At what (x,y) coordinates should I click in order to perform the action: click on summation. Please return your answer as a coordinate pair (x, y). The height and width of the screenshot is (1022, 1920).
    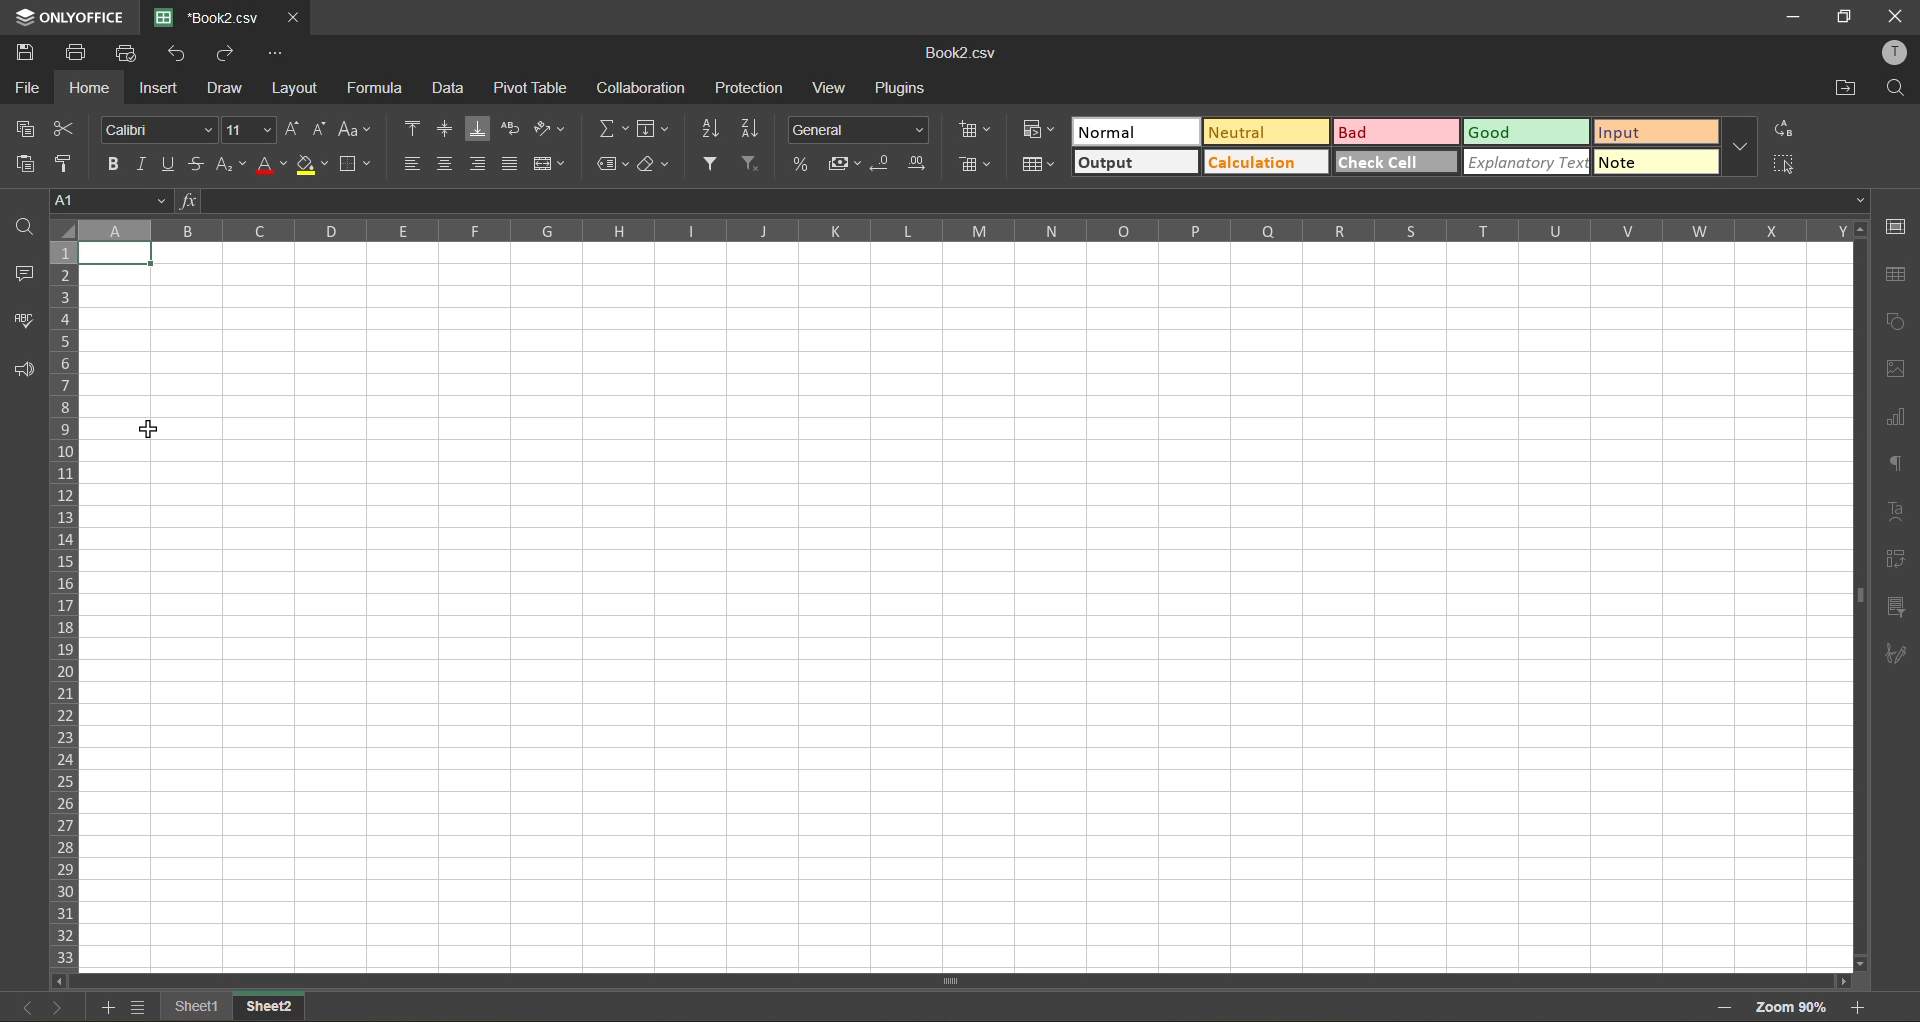
    Looking at the image, I should click on (612, 128).